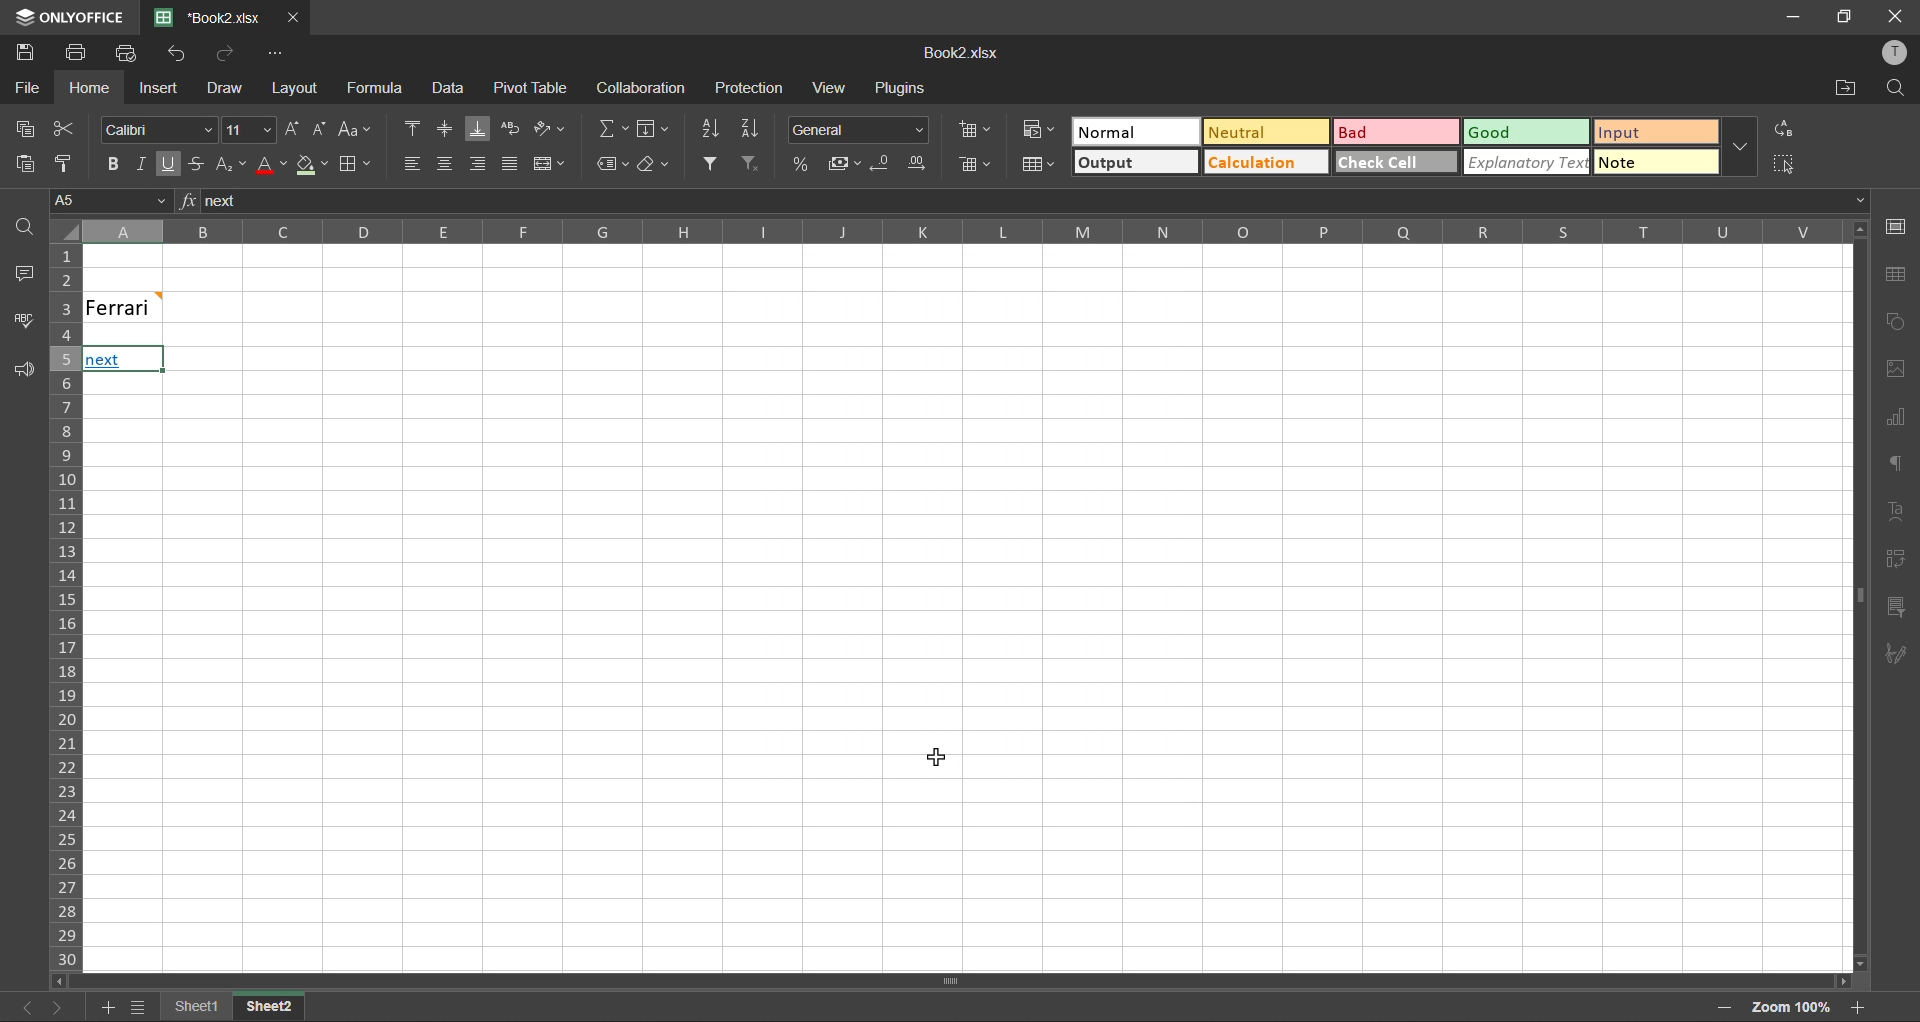  I want to click on number format, so click(860, 130).